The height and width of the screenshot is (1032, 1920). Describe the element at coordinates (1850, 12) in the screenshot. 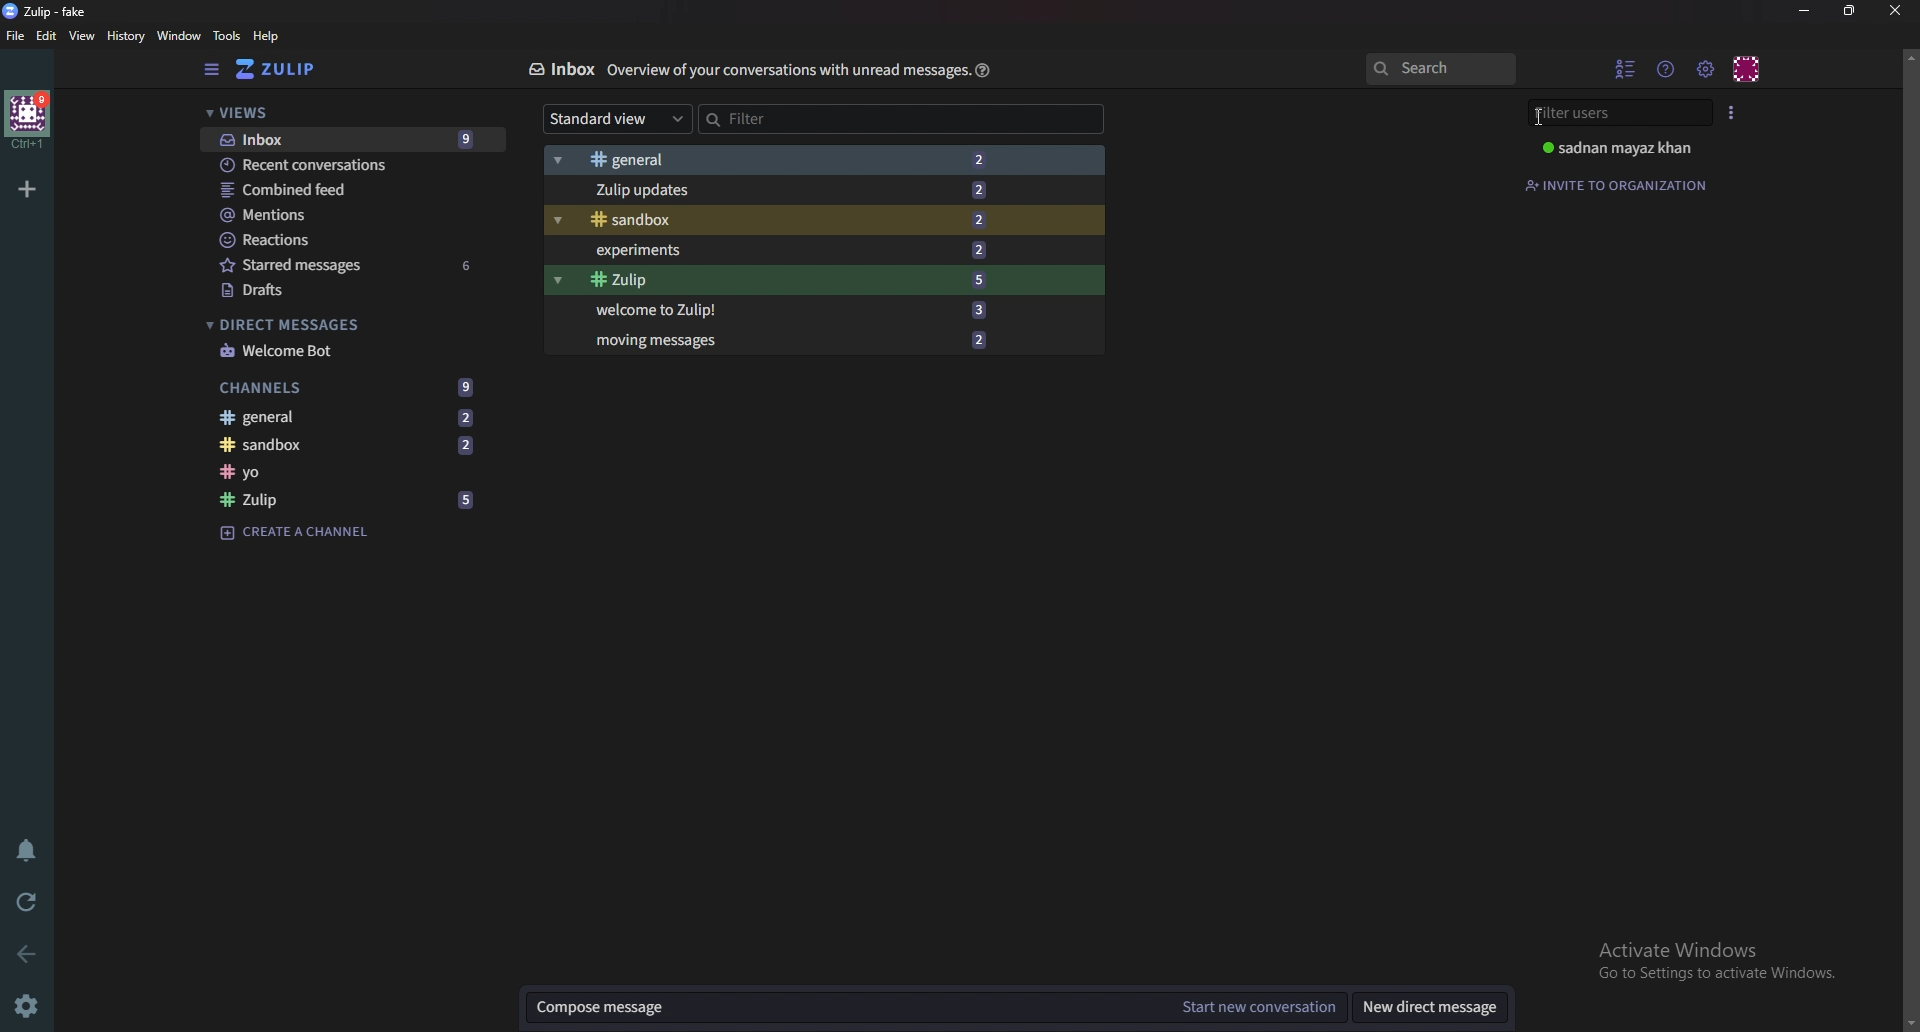

I see `Resize` at that location.